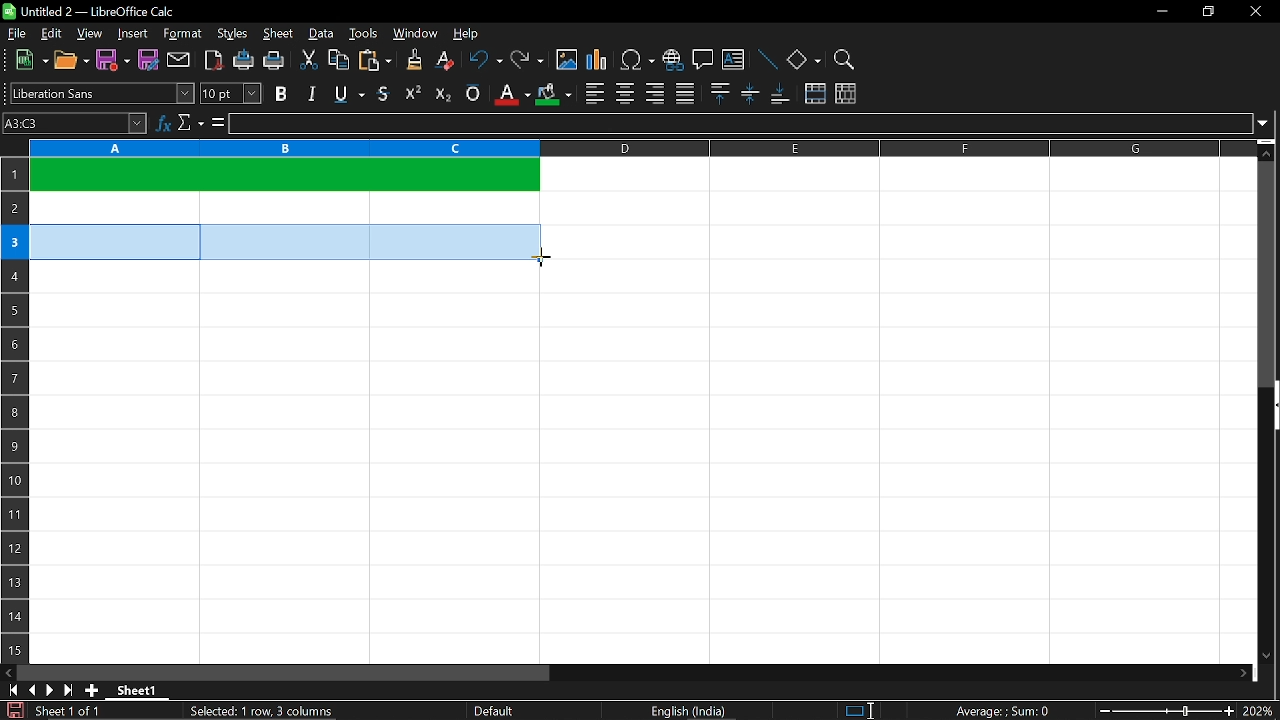  Describe the element at coordinates (553, 95) in the screenshot. I see `cell color` at that location.